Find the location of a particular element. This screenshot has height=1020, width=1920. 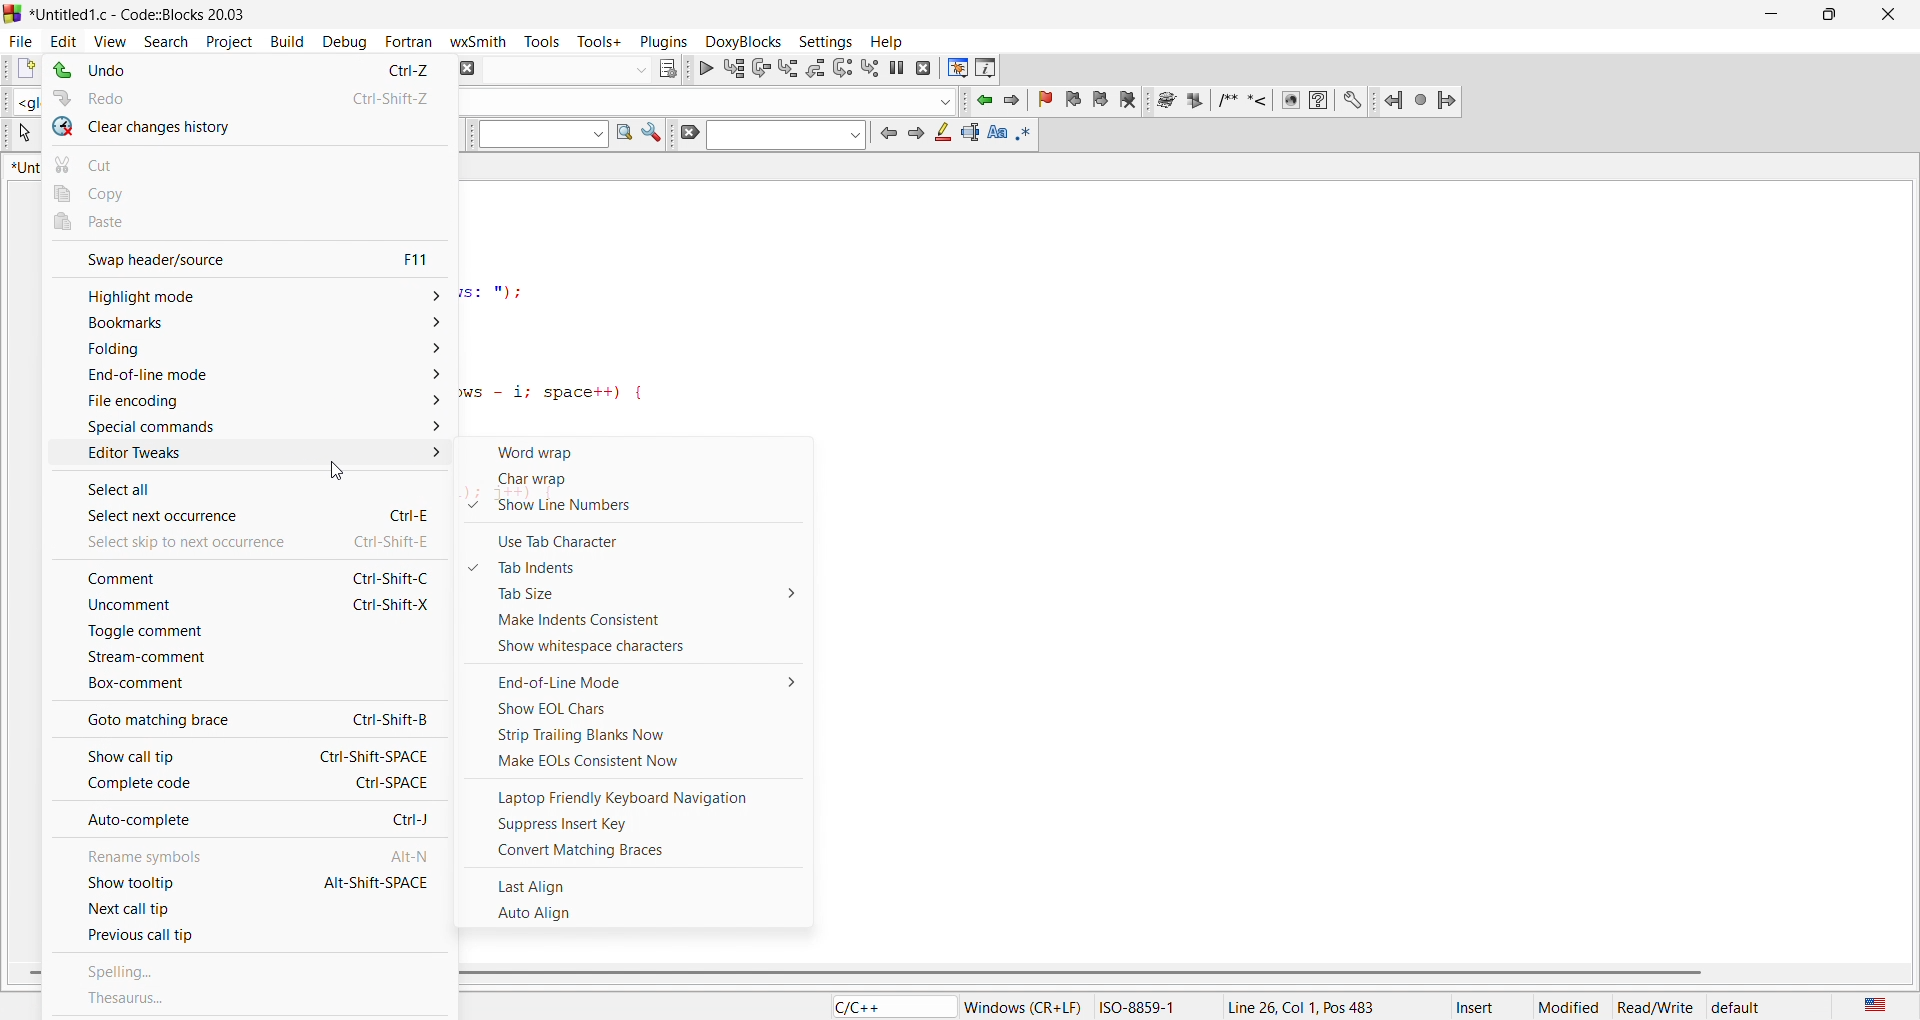

file is located at coordinates (22, 38).